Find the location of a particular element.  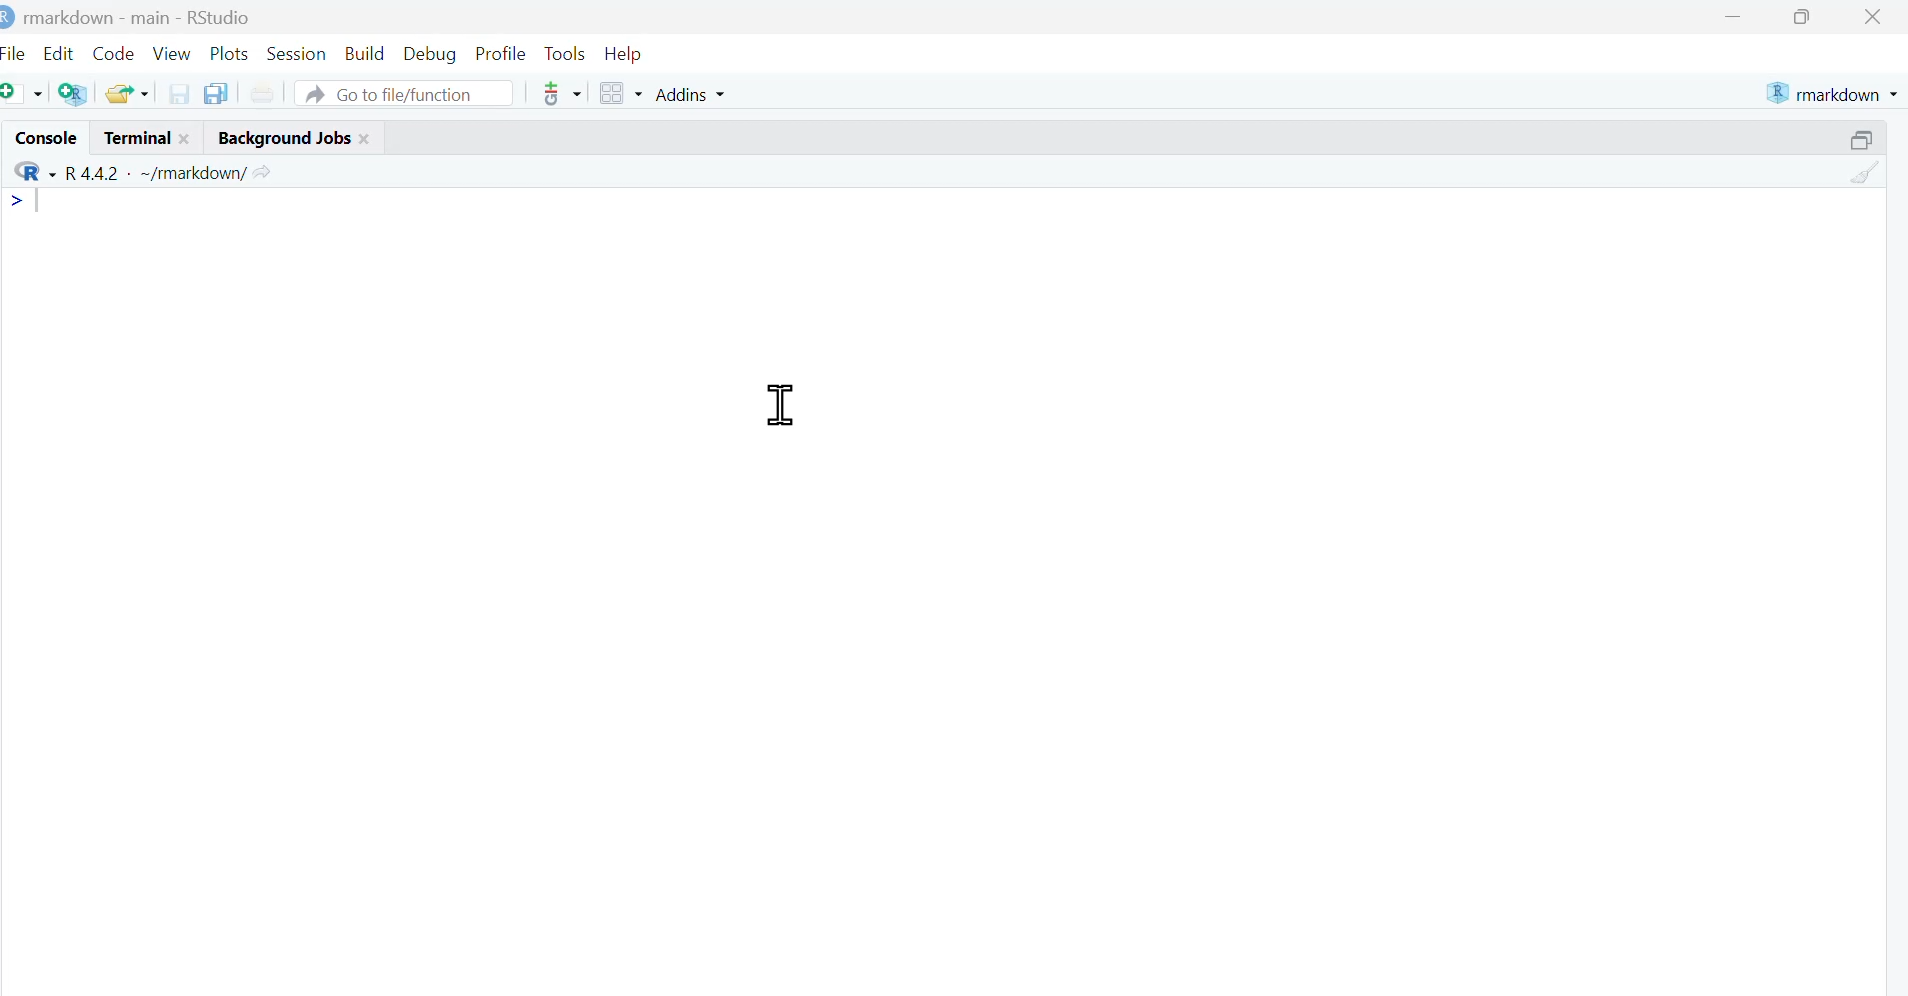

create project is located at coordinates (72, 94).